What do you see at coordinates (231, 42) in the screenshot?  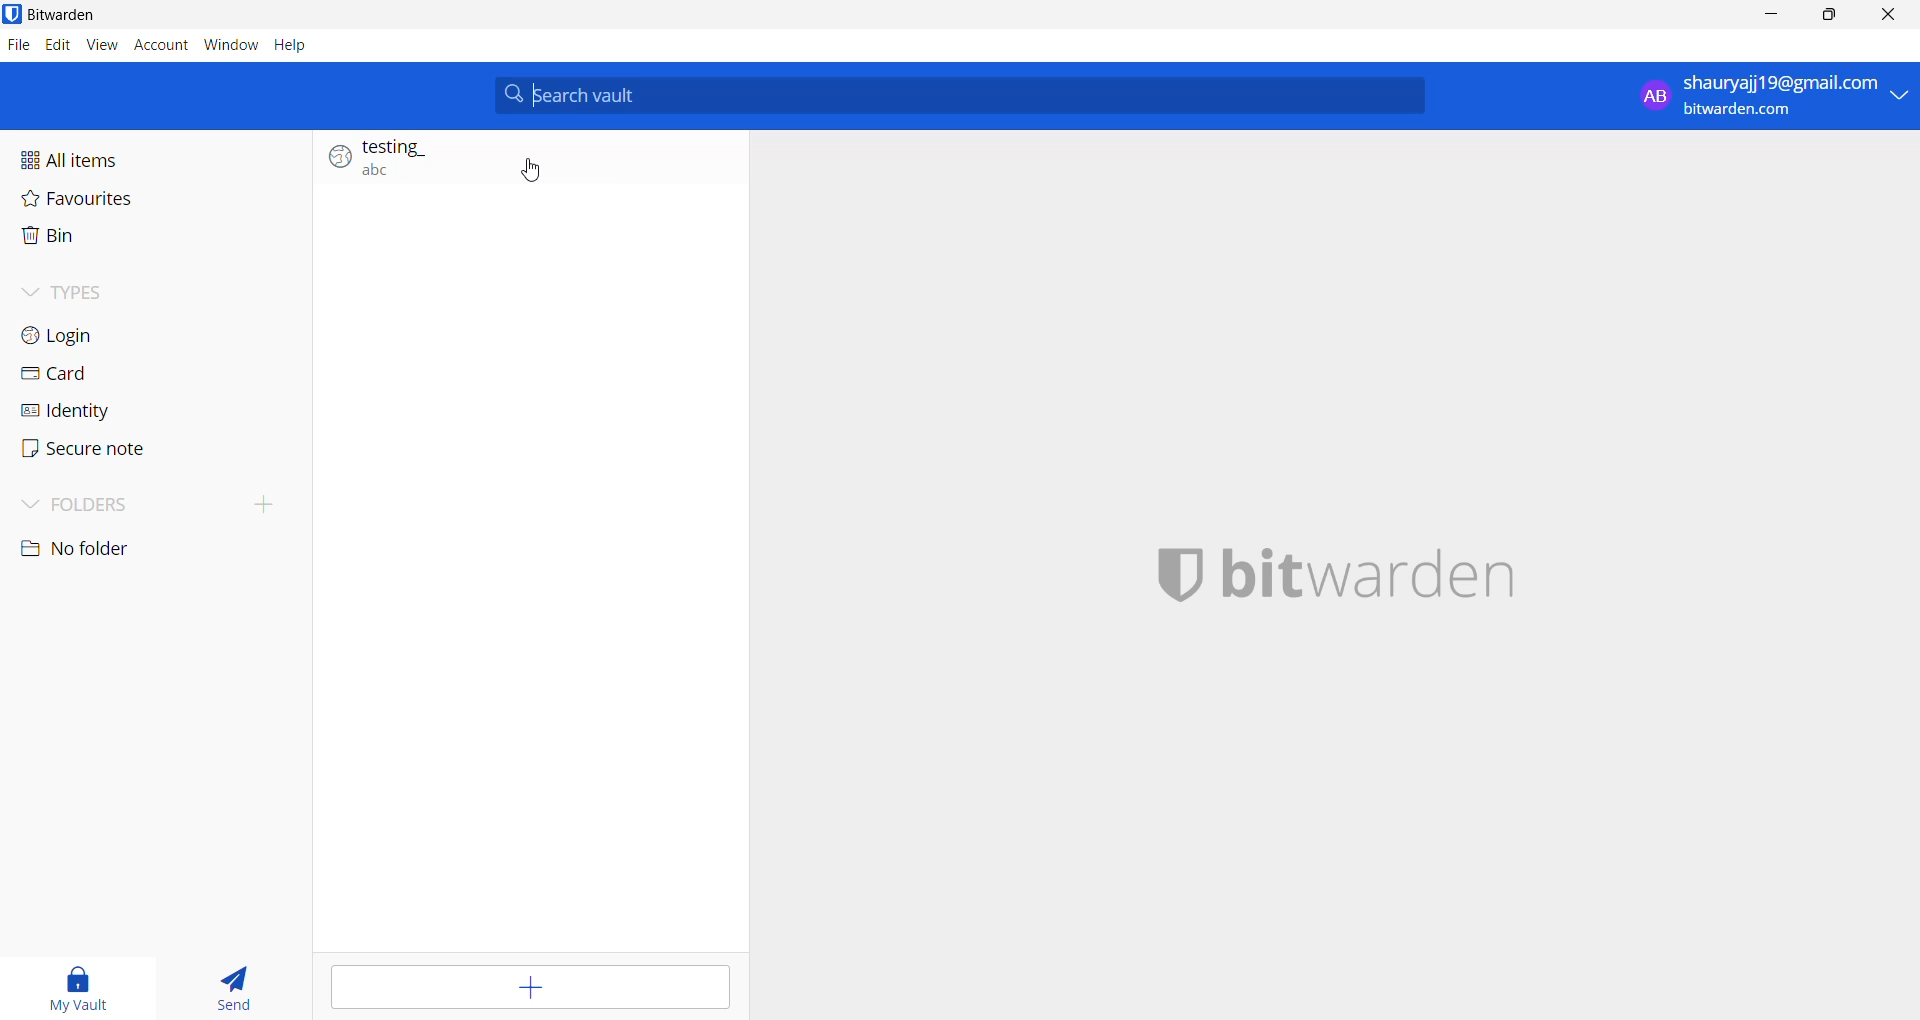 I see `Window` at bounding box center [231, 42].